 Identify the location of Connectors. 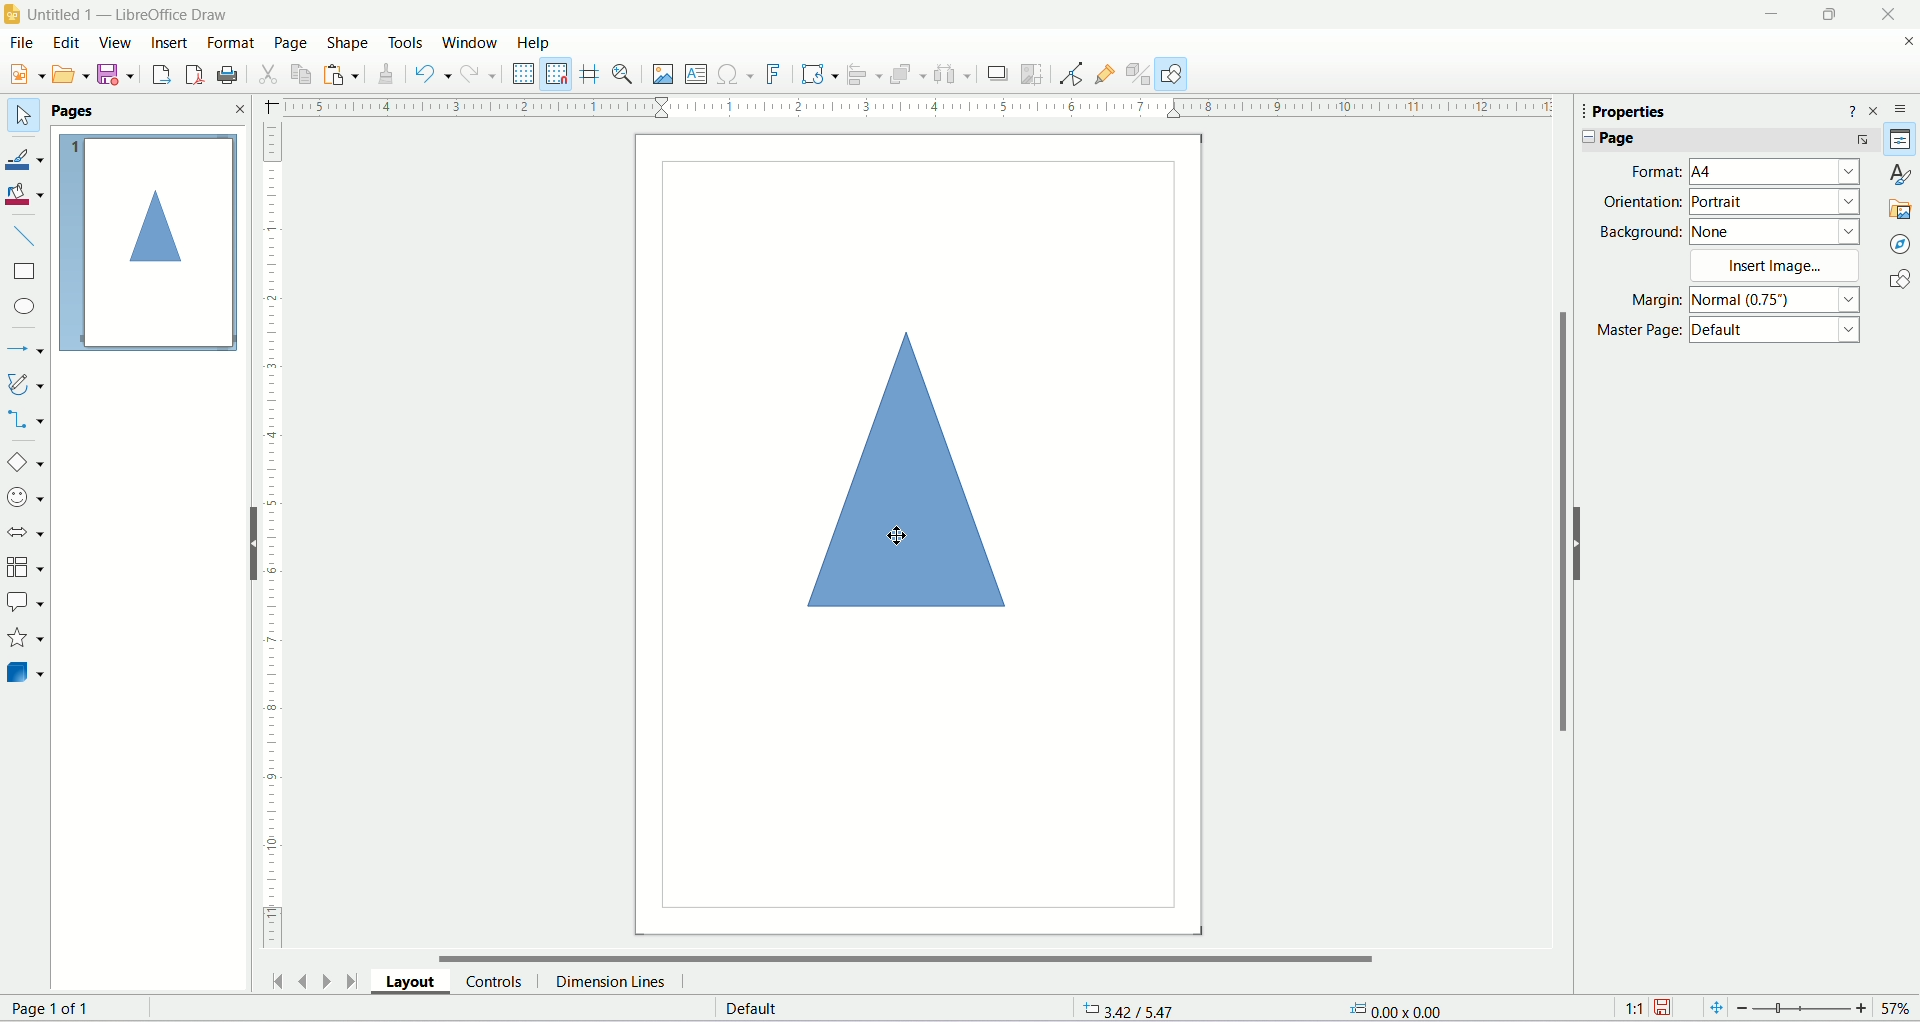
(25, 421).